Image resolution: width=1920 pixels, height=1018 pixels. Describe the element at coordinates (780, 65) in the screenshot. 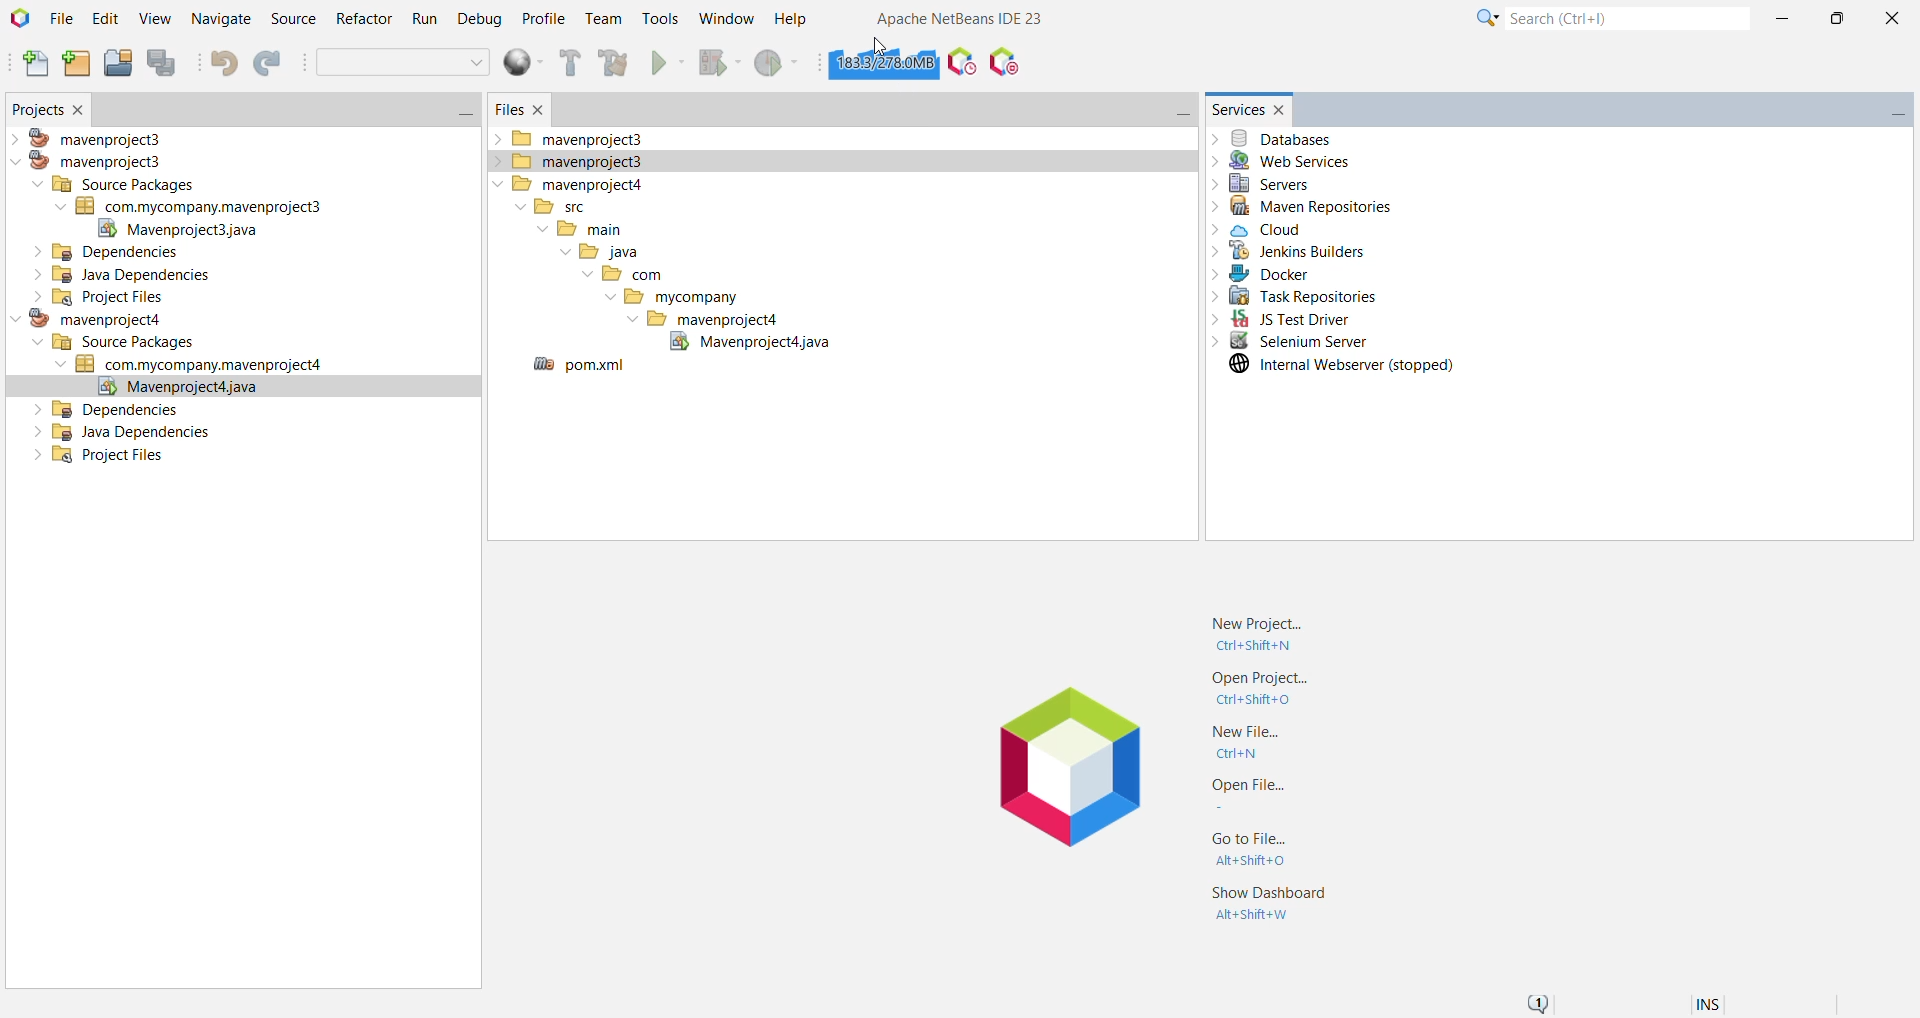

I see `Profile Project` at that location.